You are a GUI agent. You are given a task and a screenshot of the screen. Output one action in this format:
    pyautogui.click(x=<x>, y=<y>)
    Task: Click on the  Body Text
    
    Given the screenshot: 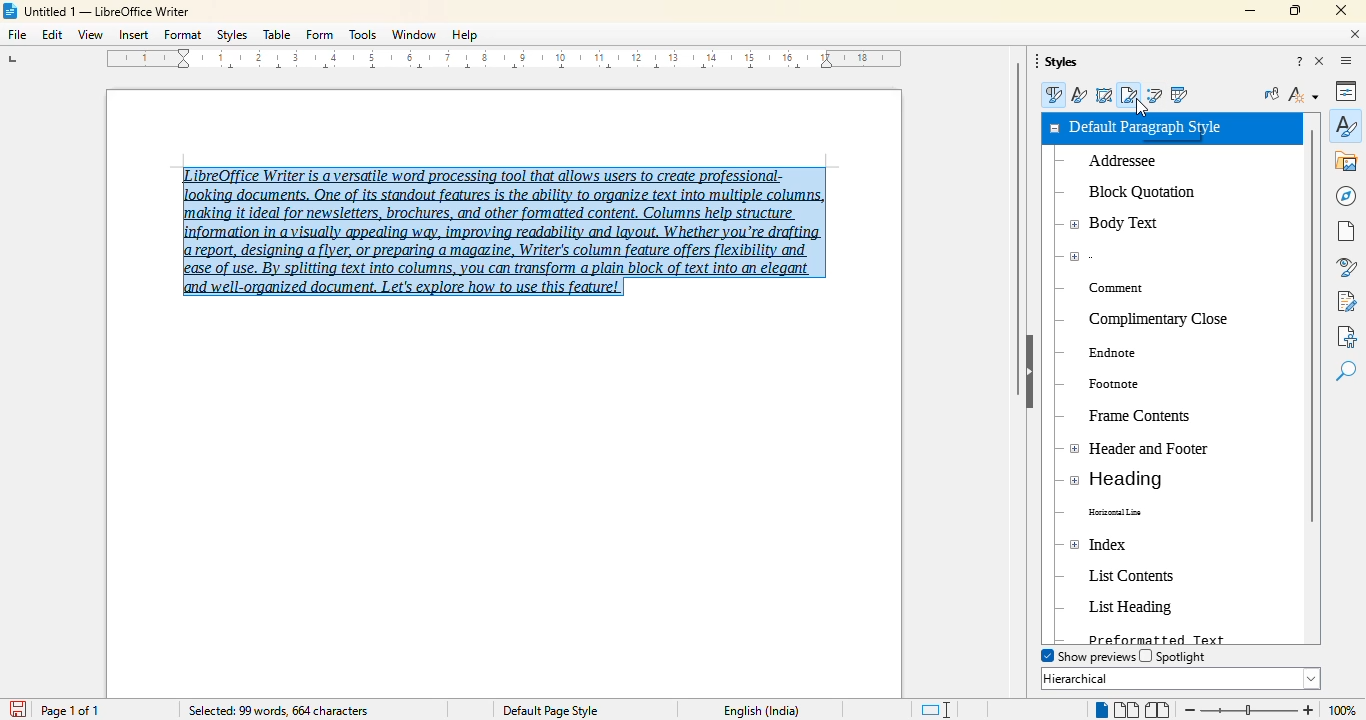 What is the action you would take?
    pyautogui.click(x=1117, y=226)
    